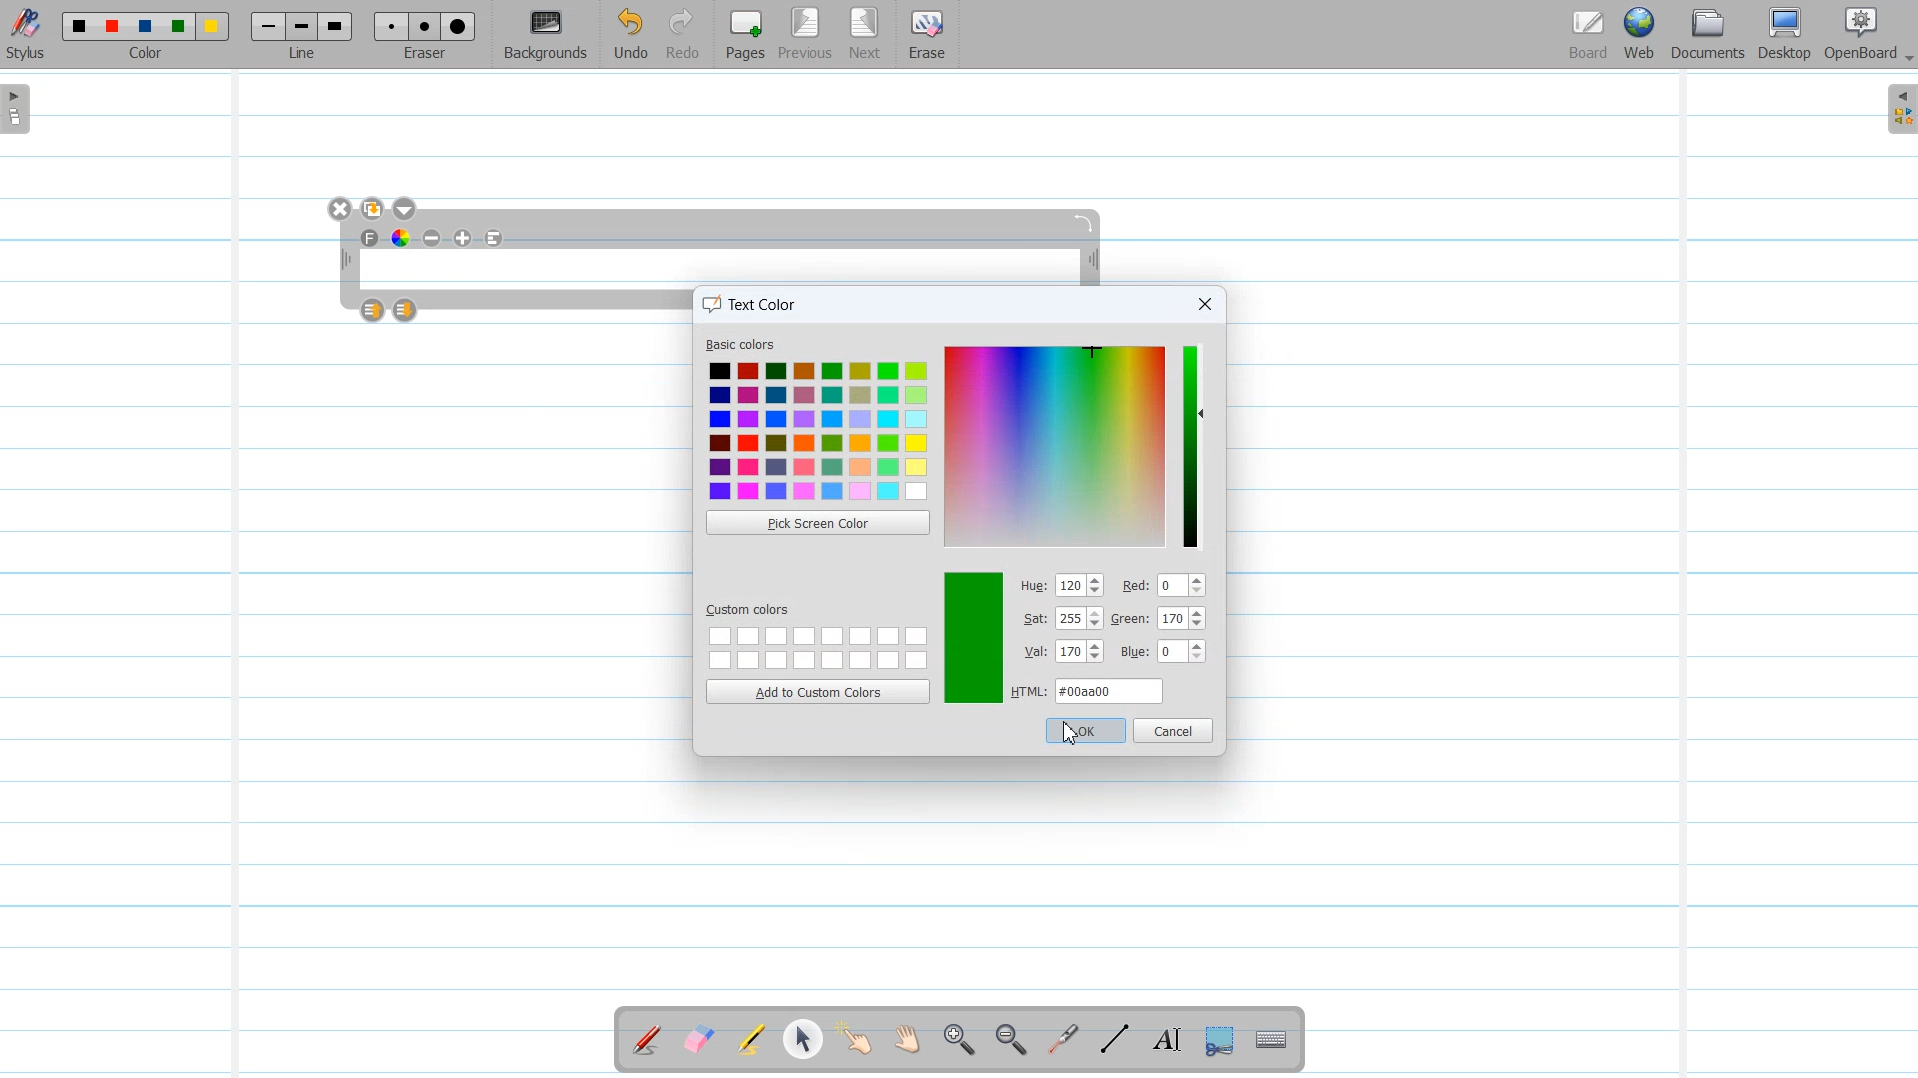 The height and width of the screenshot is (1078, 1918). I want to click on Scroll Page, so click(907, 1041).